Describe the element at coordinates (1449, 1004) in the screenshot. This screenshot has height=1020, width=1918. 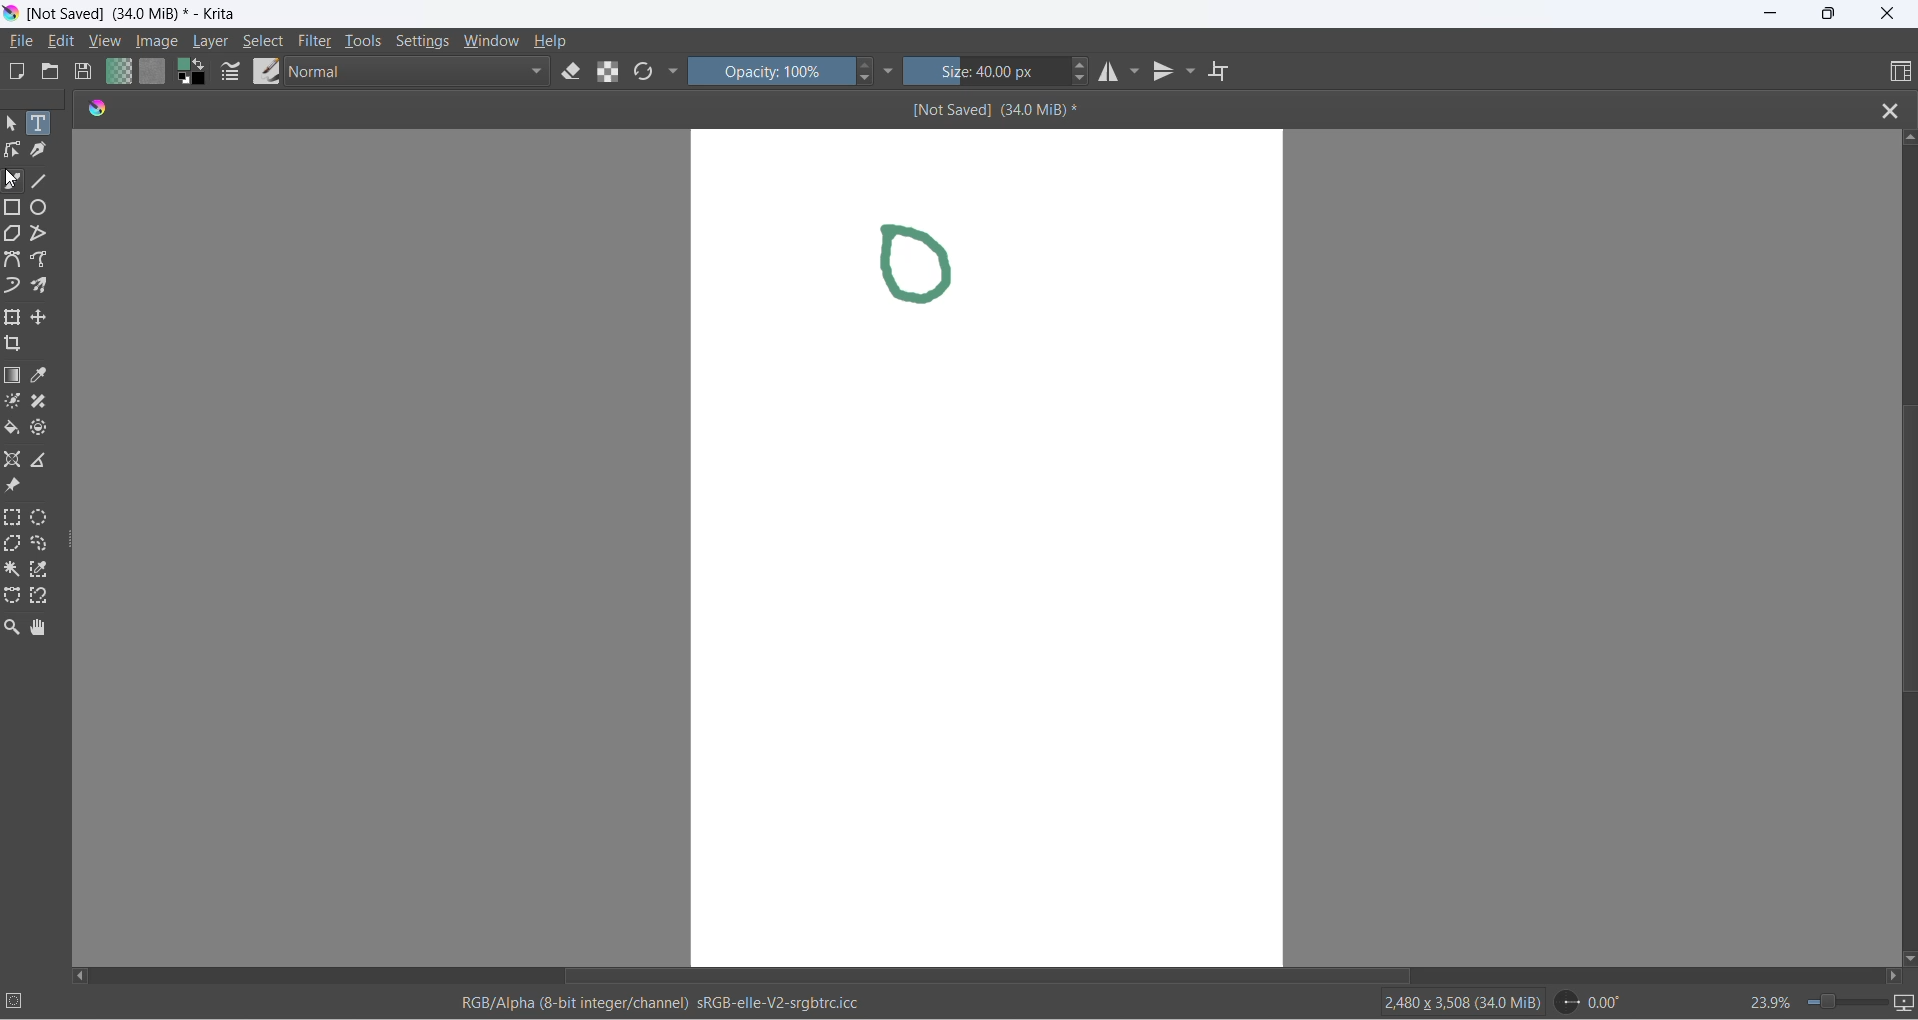
I see `2480 x 3508 (34.0 MiB)` at that location.